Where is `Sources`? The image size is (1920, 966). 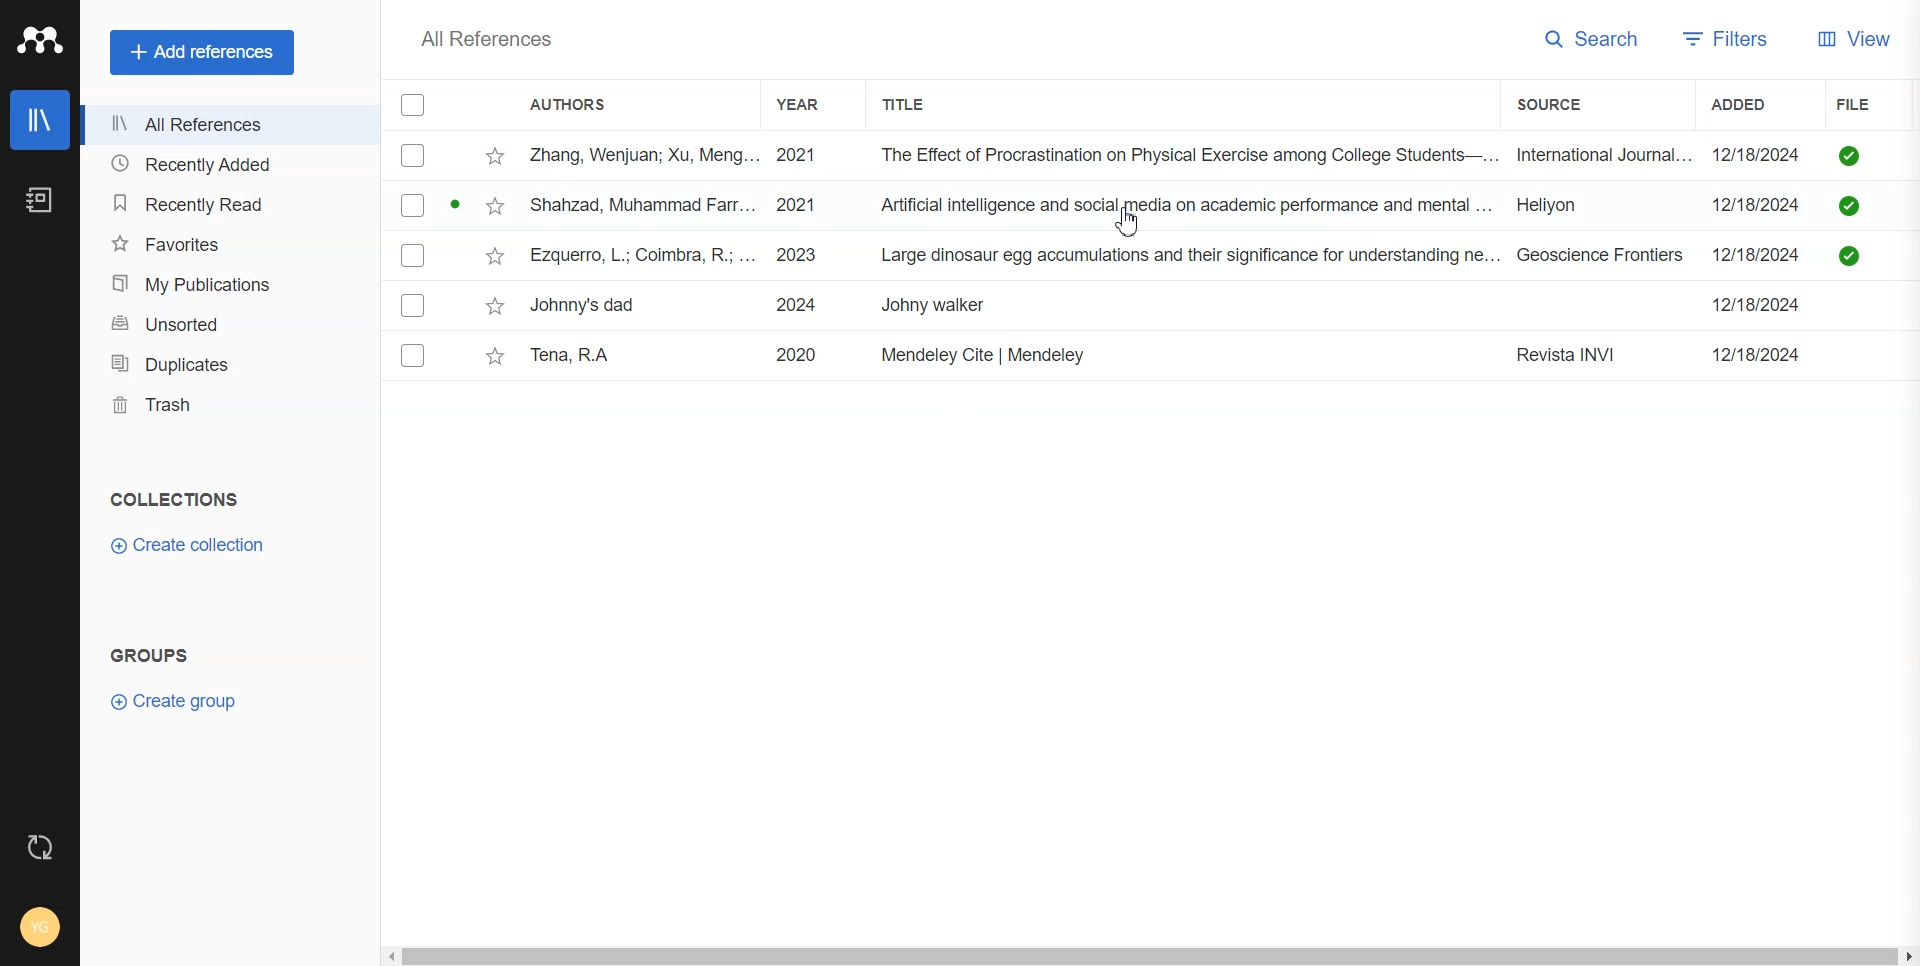
Sources is located at coordinates (1566, 104).